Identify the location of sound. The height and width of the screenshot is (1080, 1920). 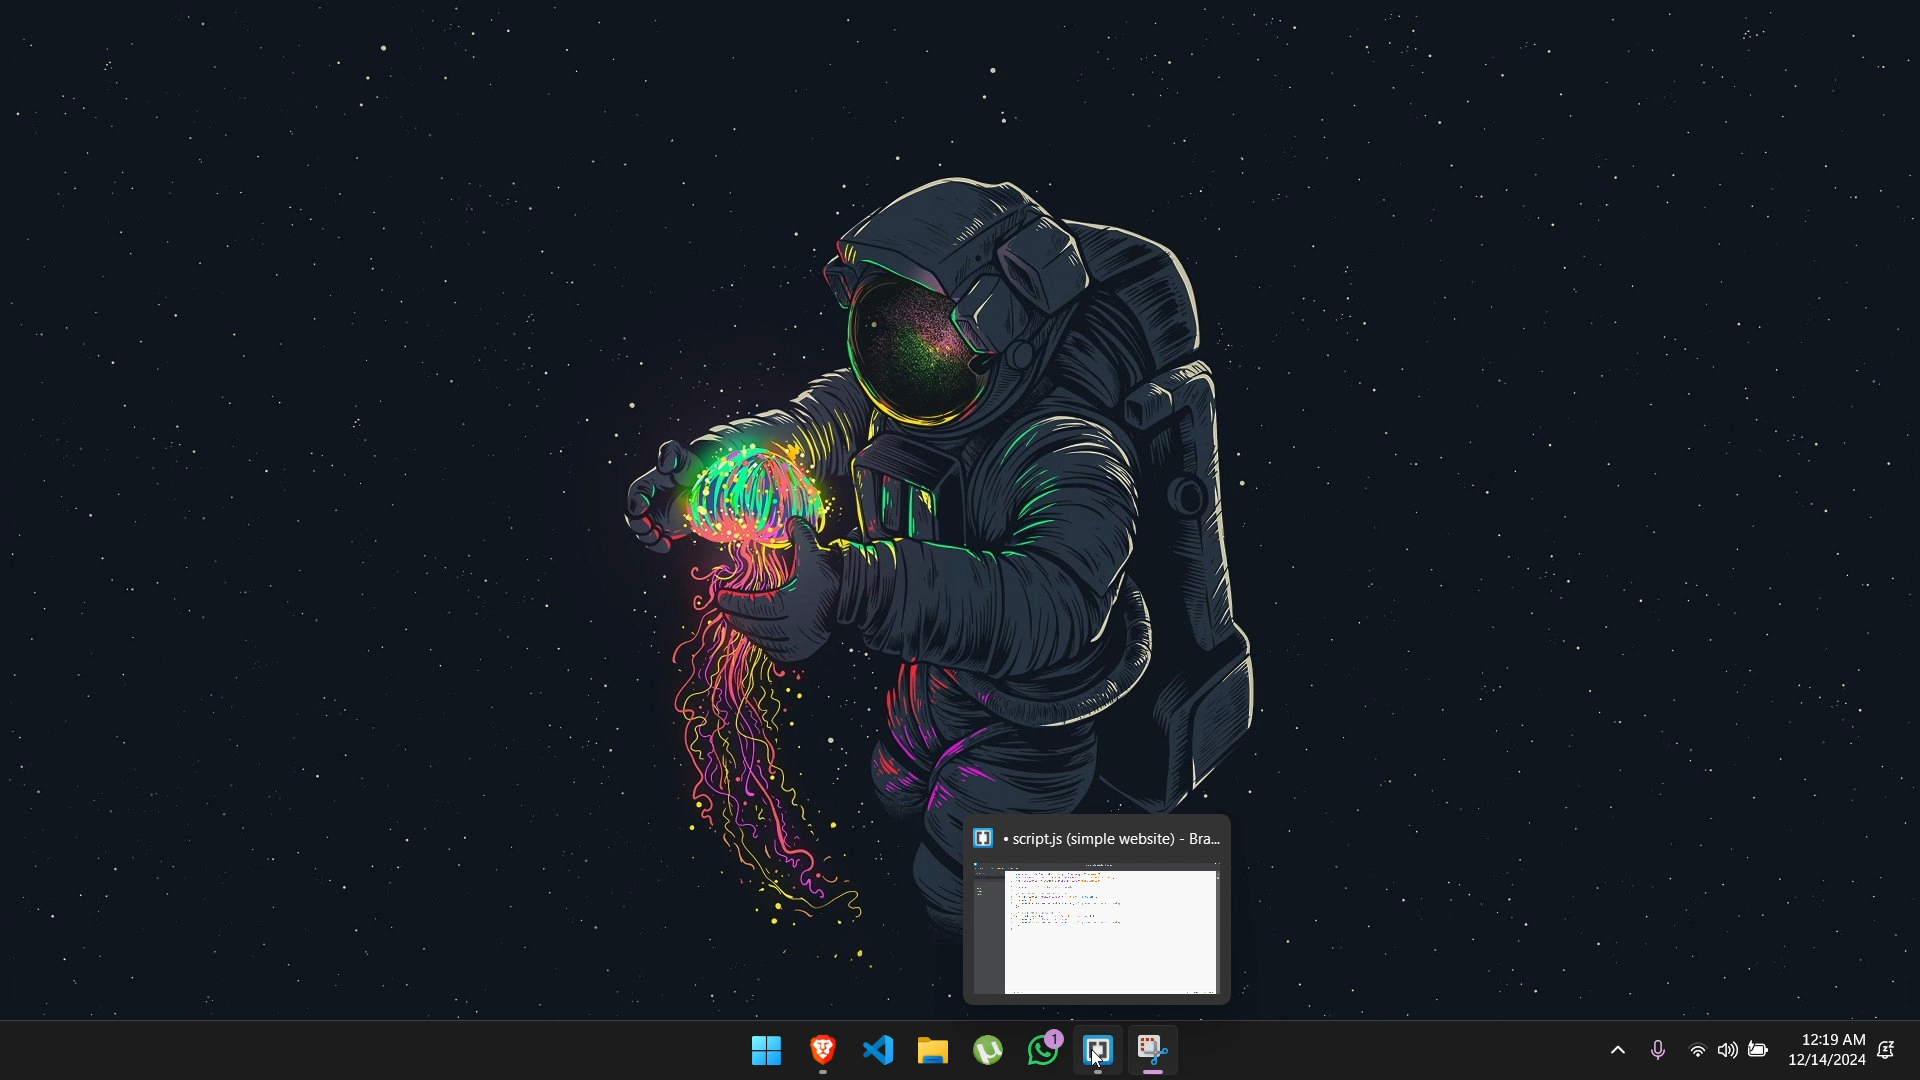
(1728, 1049).